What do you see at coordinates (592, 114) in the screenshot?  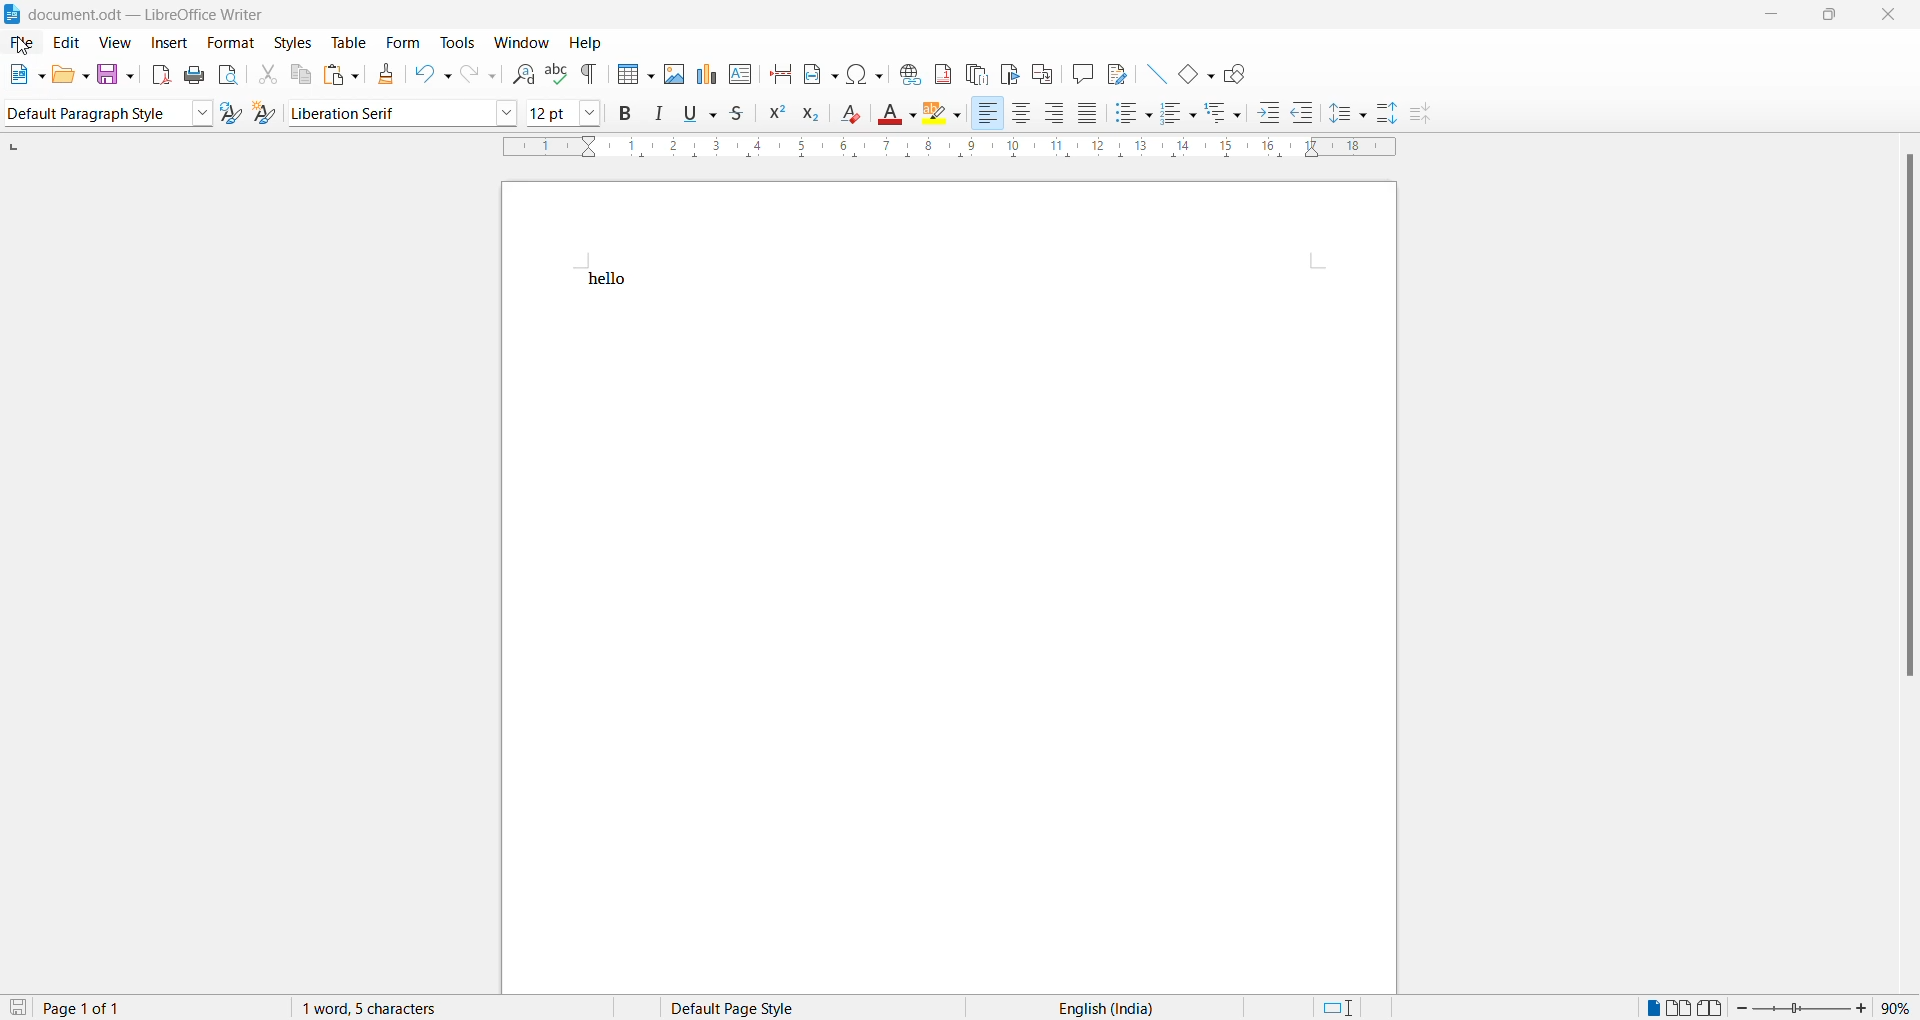 I see `Font size options` at bounding box center [592, 114].